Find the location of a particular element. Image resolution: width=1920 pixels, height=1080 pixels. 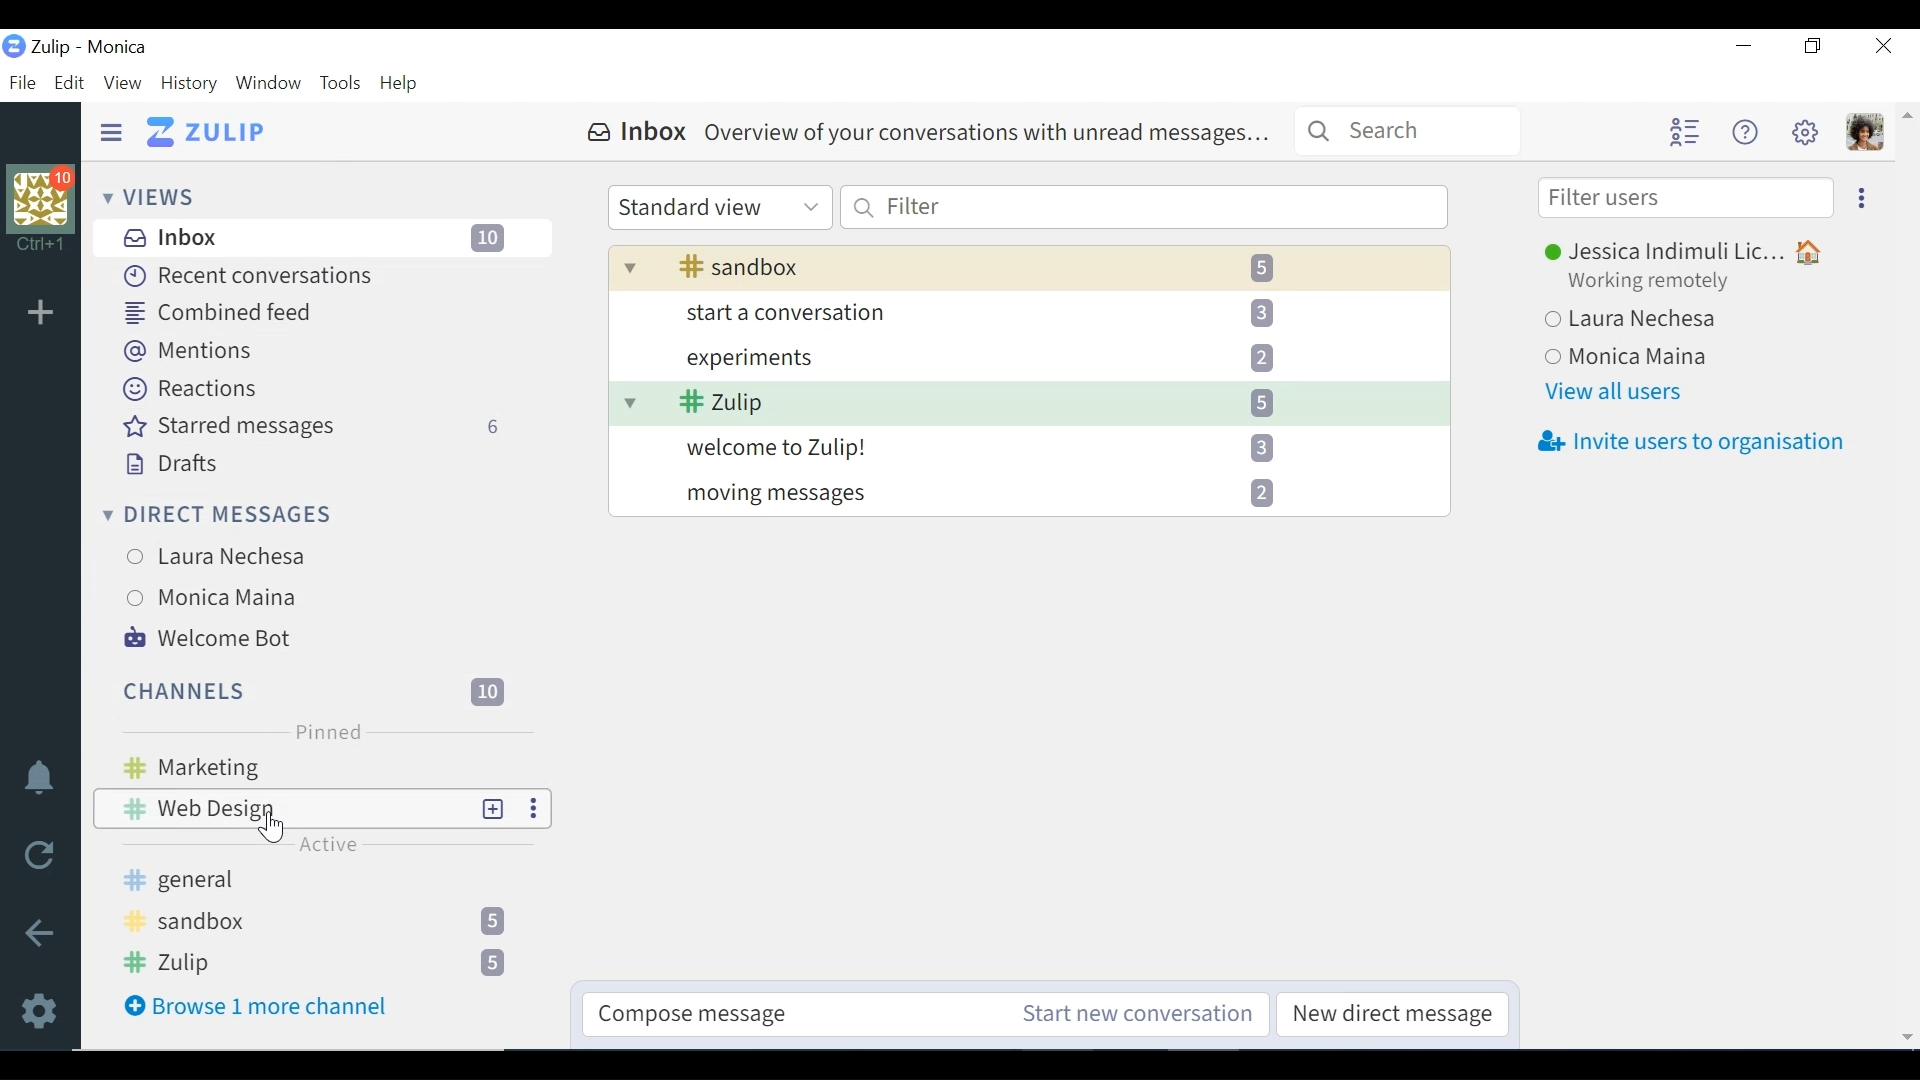

Views menu is located at coordinates (153, 196).